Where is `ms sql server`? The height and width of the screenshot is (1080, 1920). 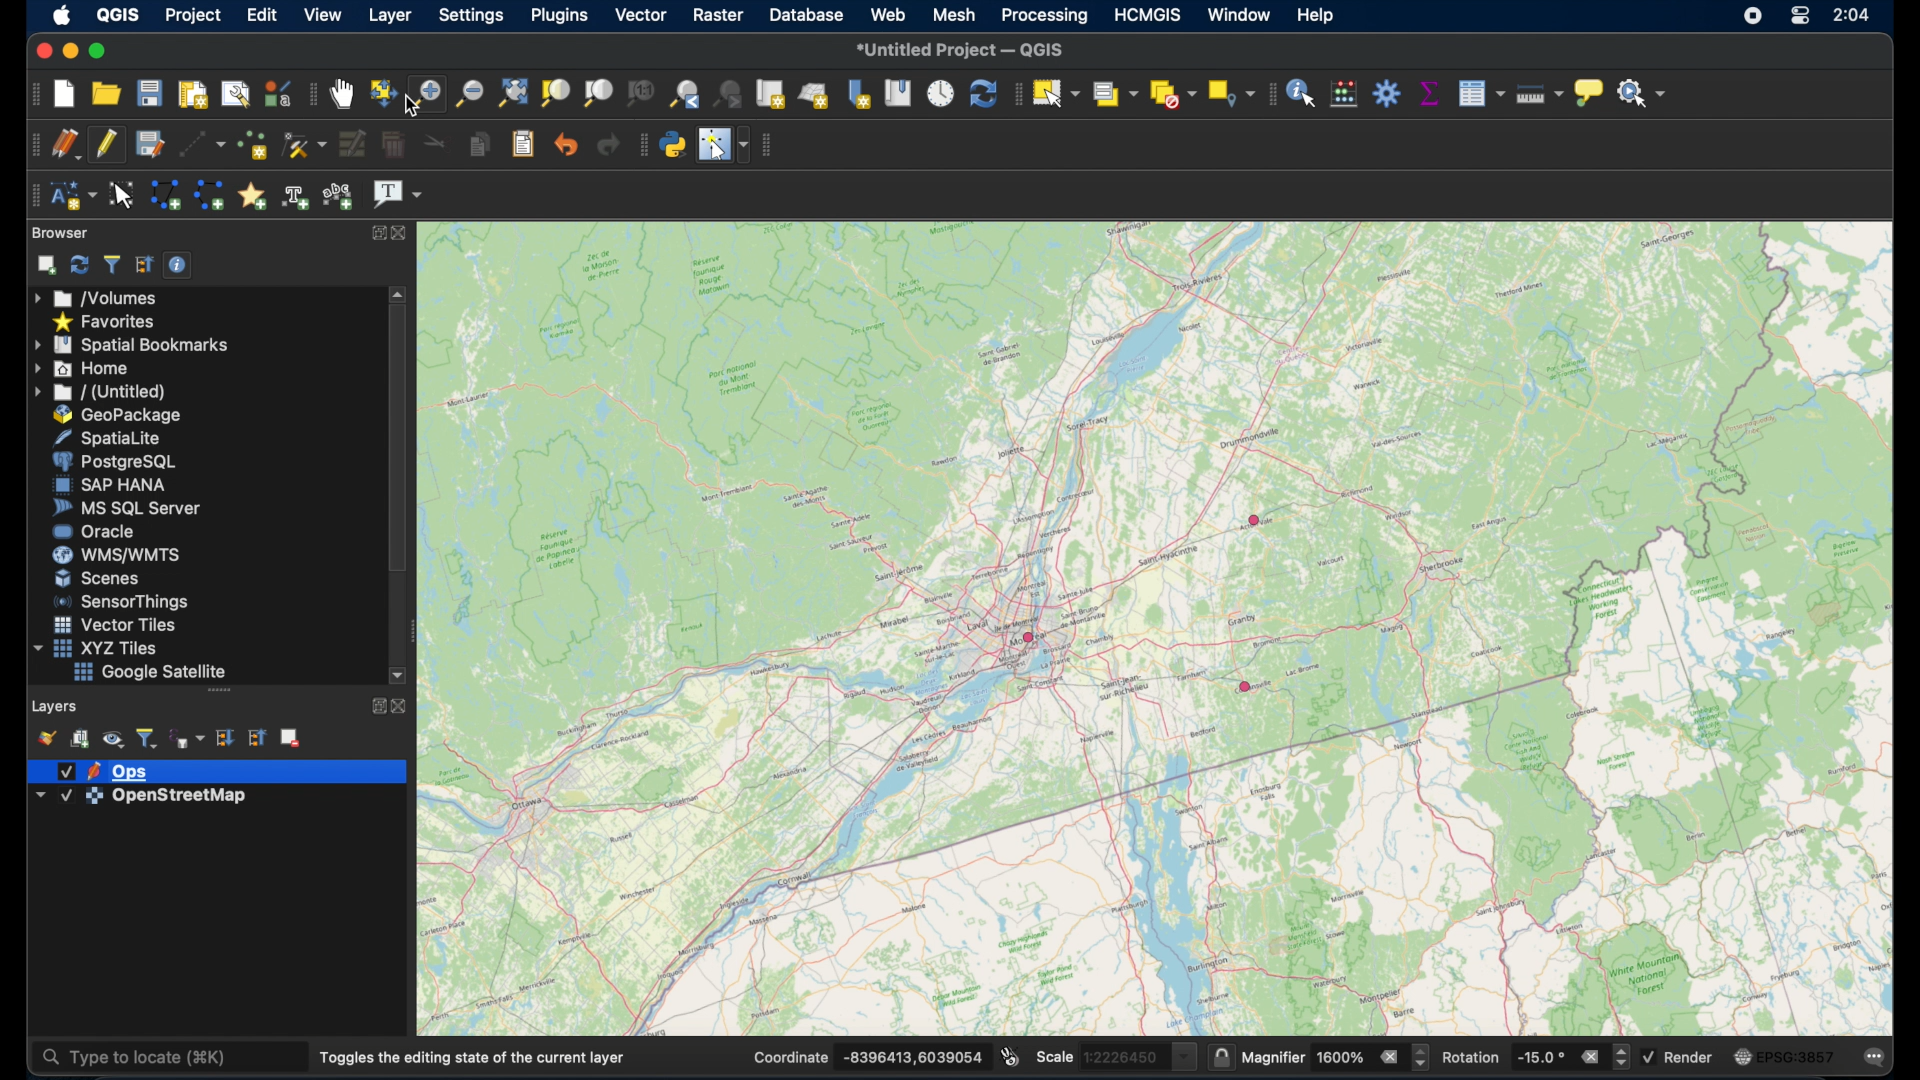
ms sql server is located at coordinates (122, 507).